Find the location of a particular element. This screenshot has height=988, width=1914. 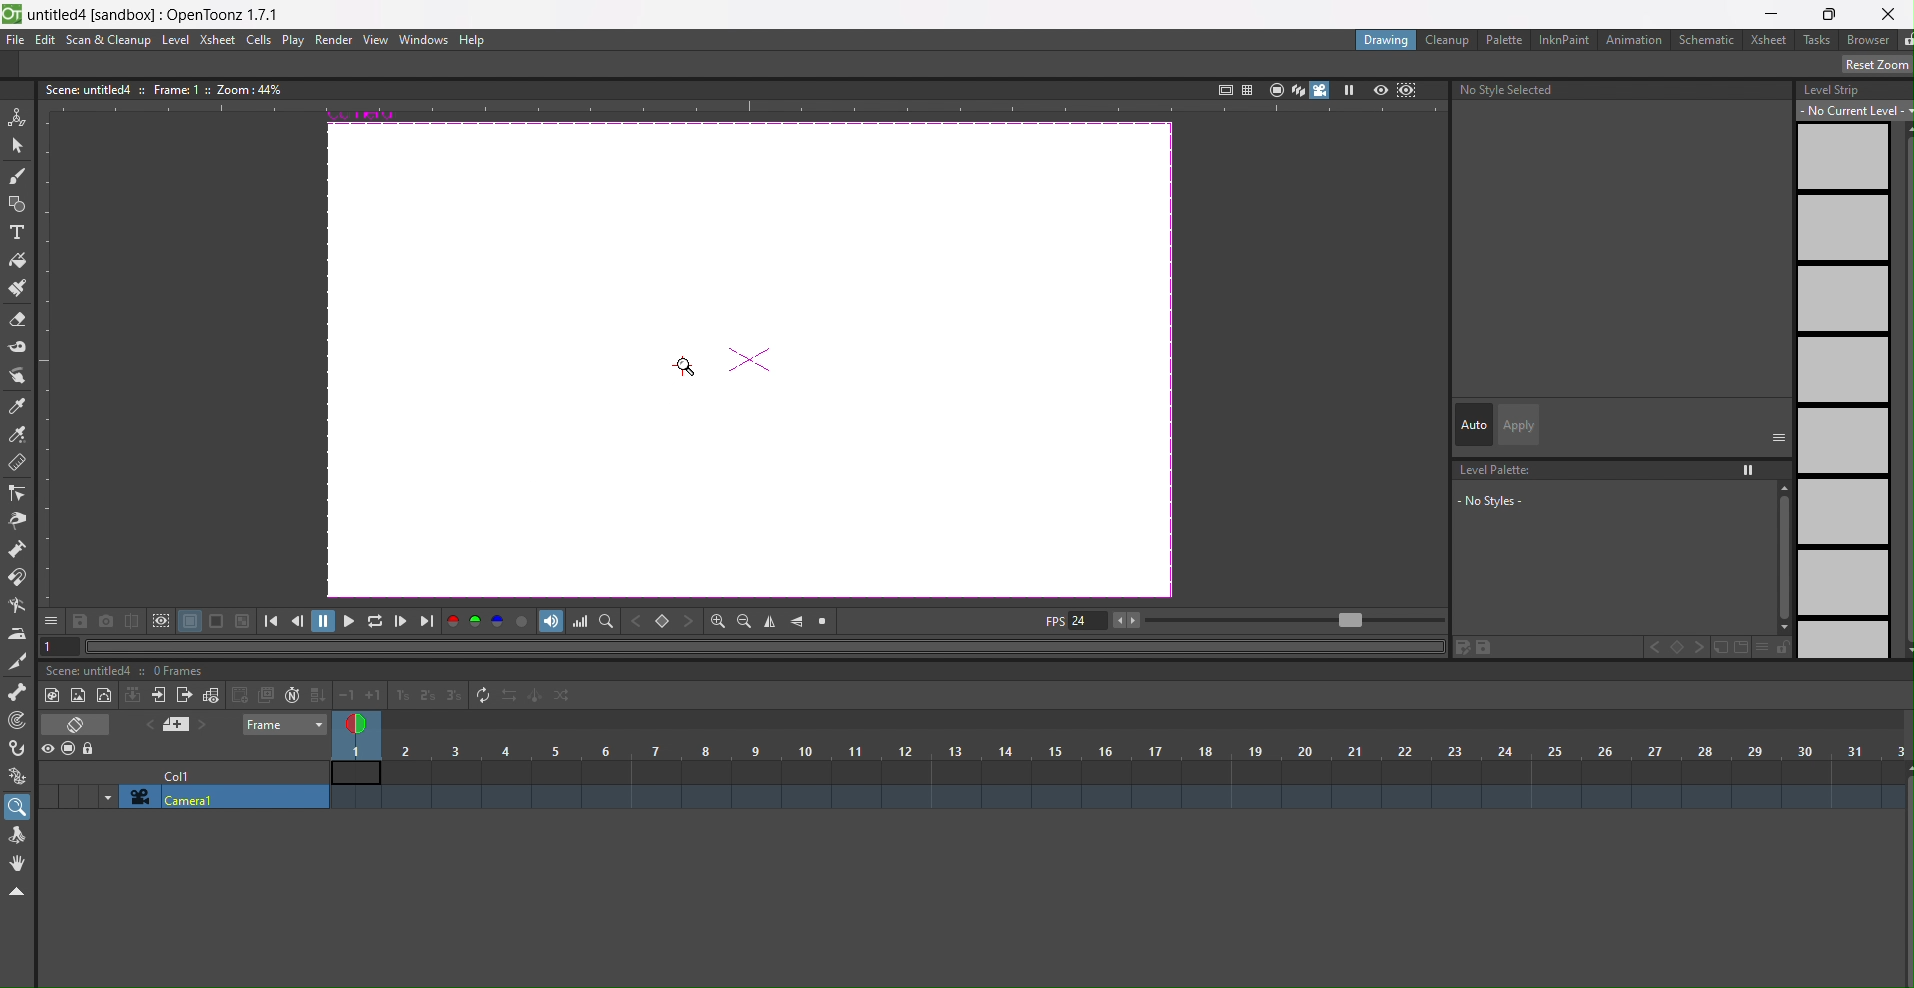

pinch tool is located at coordinates (21, 519).